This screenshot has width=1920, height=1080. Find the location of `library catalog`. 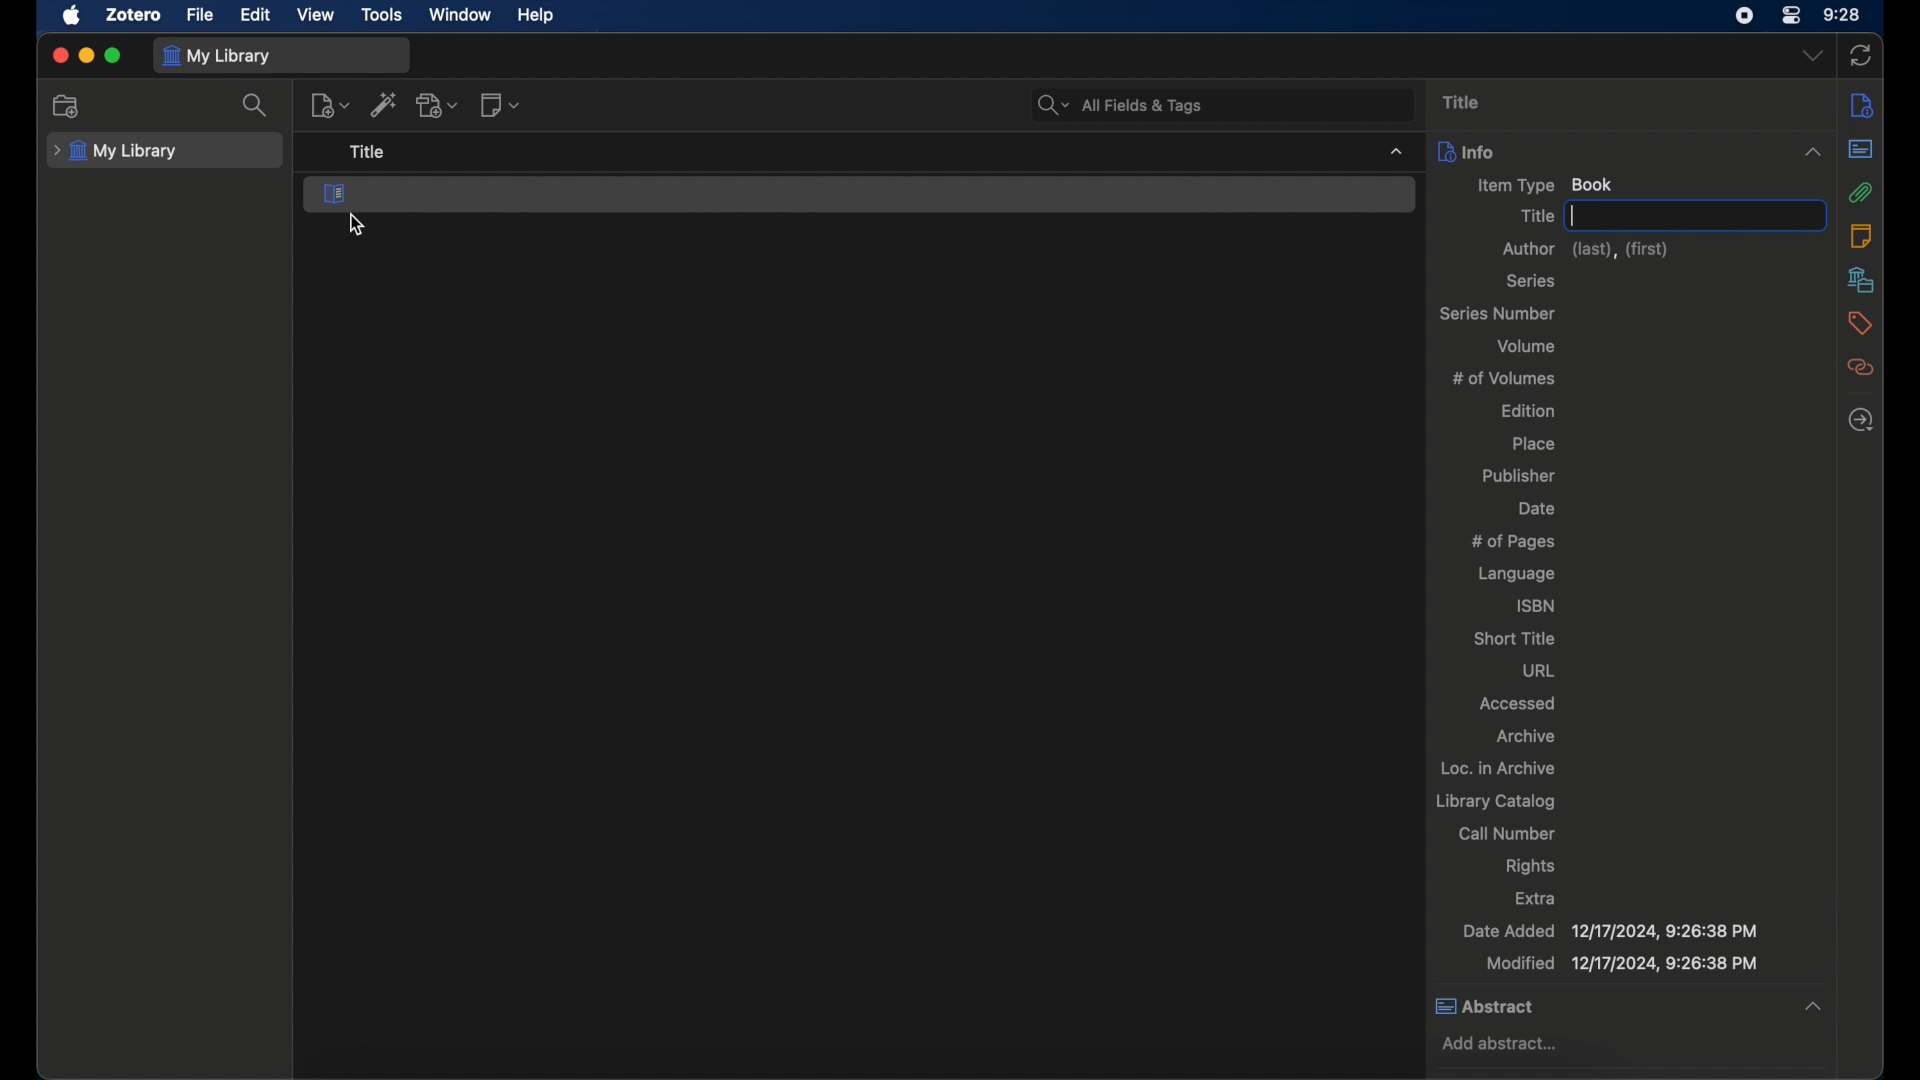

library catalog is located at coordinates (1495, 802).